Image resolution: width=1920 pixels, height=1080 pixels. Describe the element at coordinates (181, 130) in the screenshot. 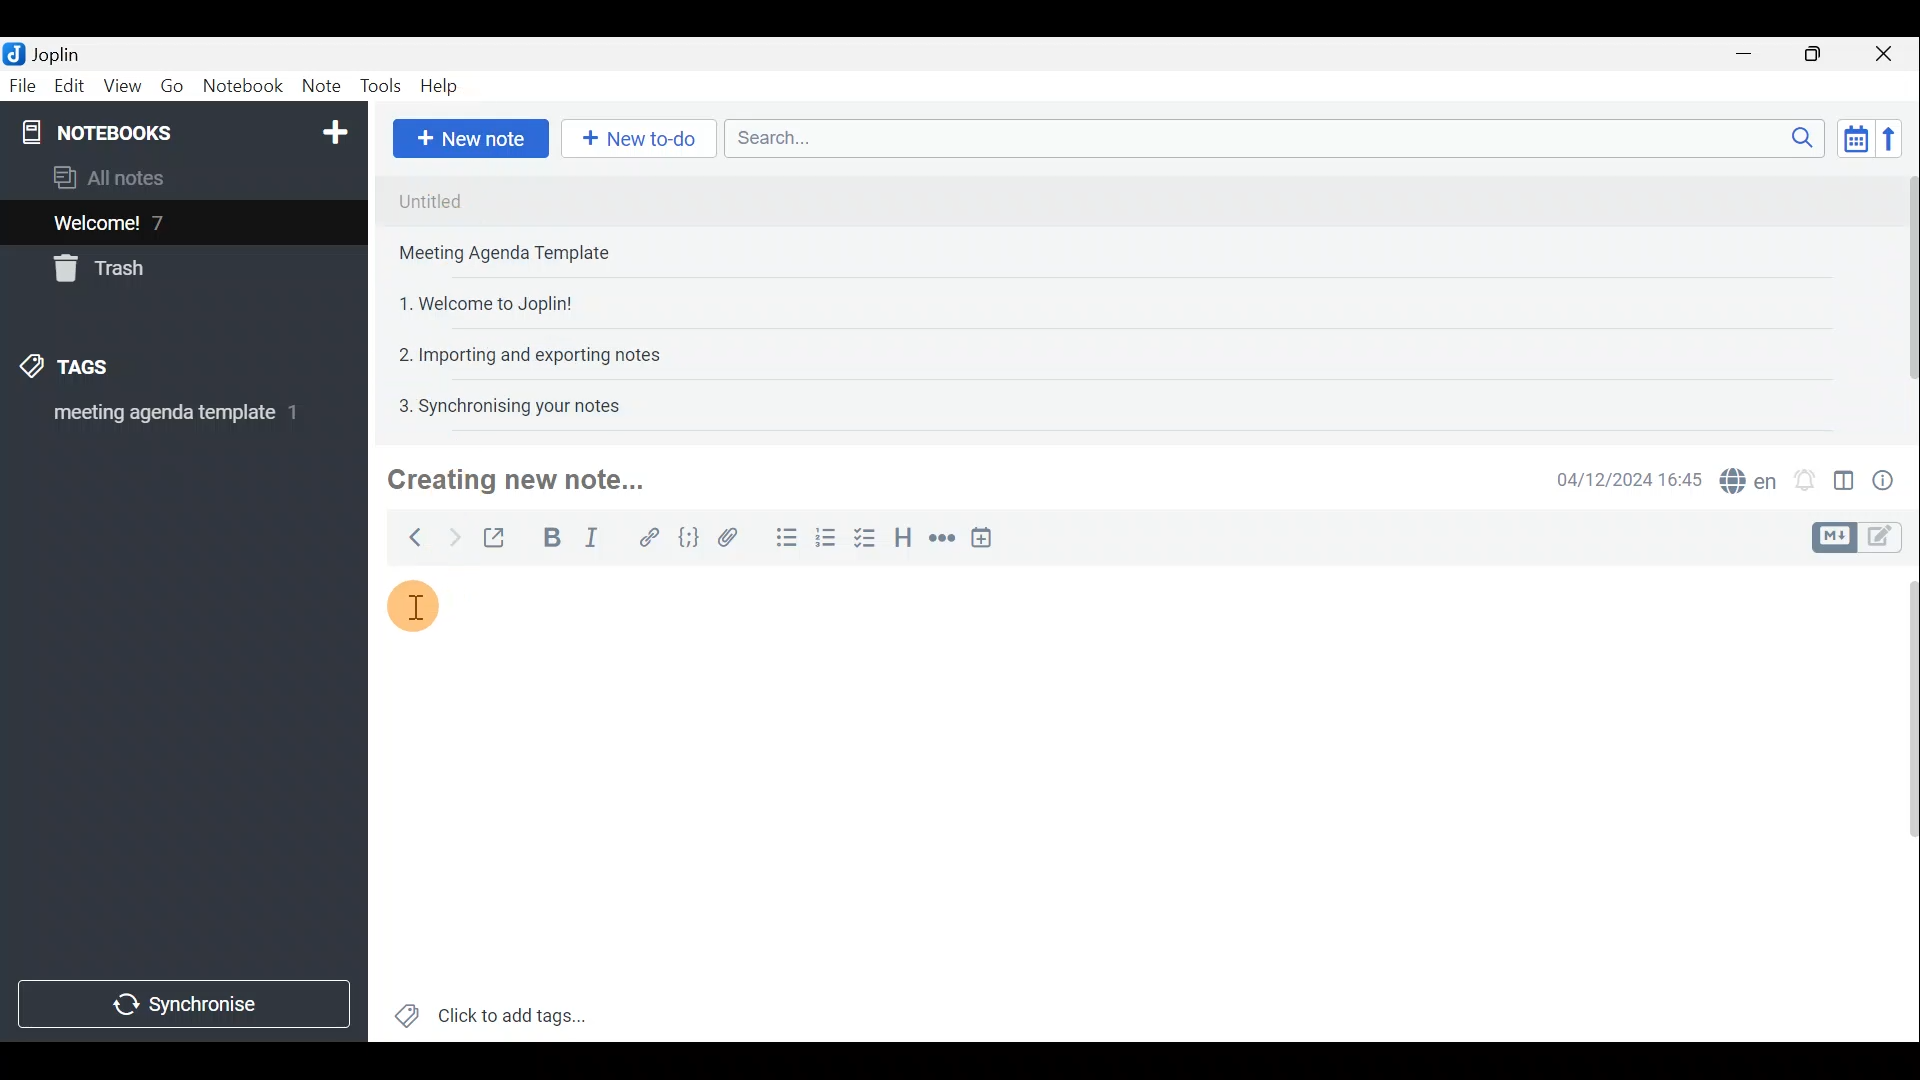

I see `Notebook` at that location.